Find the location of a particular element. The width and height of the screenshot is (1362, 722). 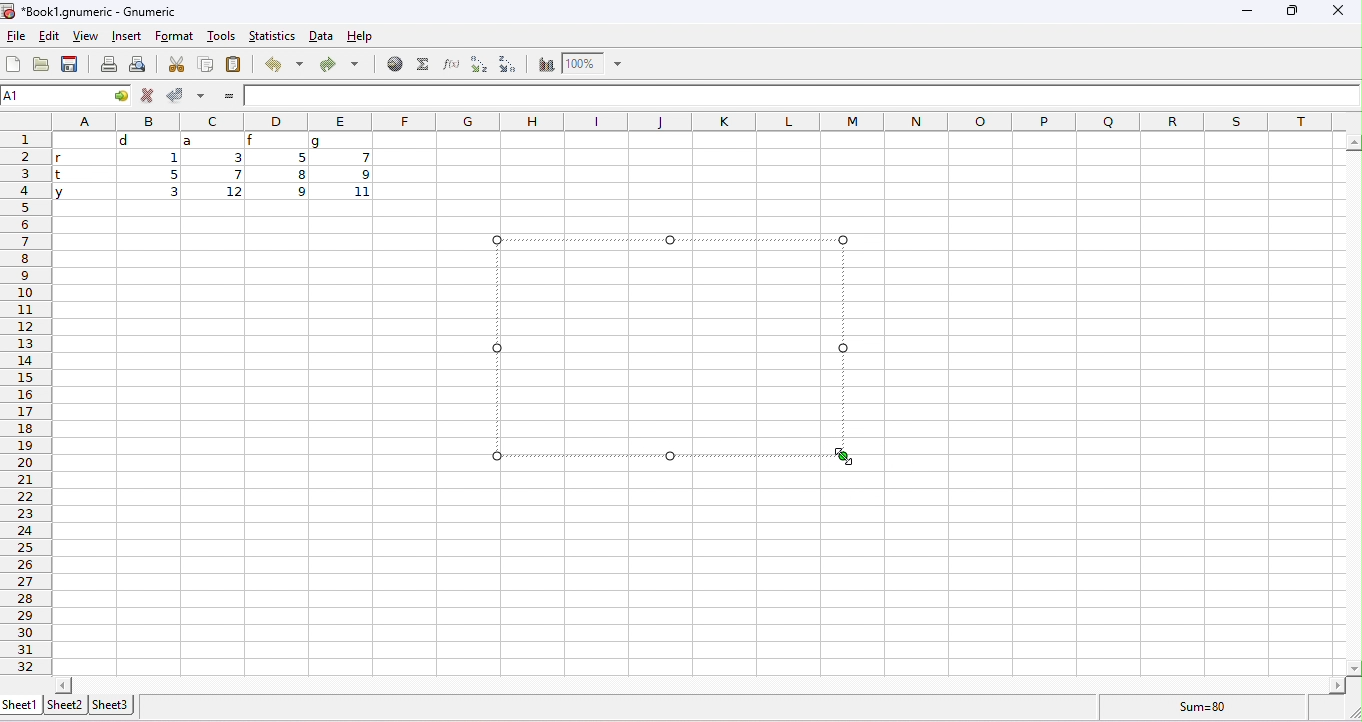

maximize is located at coordinates (1293, 13).